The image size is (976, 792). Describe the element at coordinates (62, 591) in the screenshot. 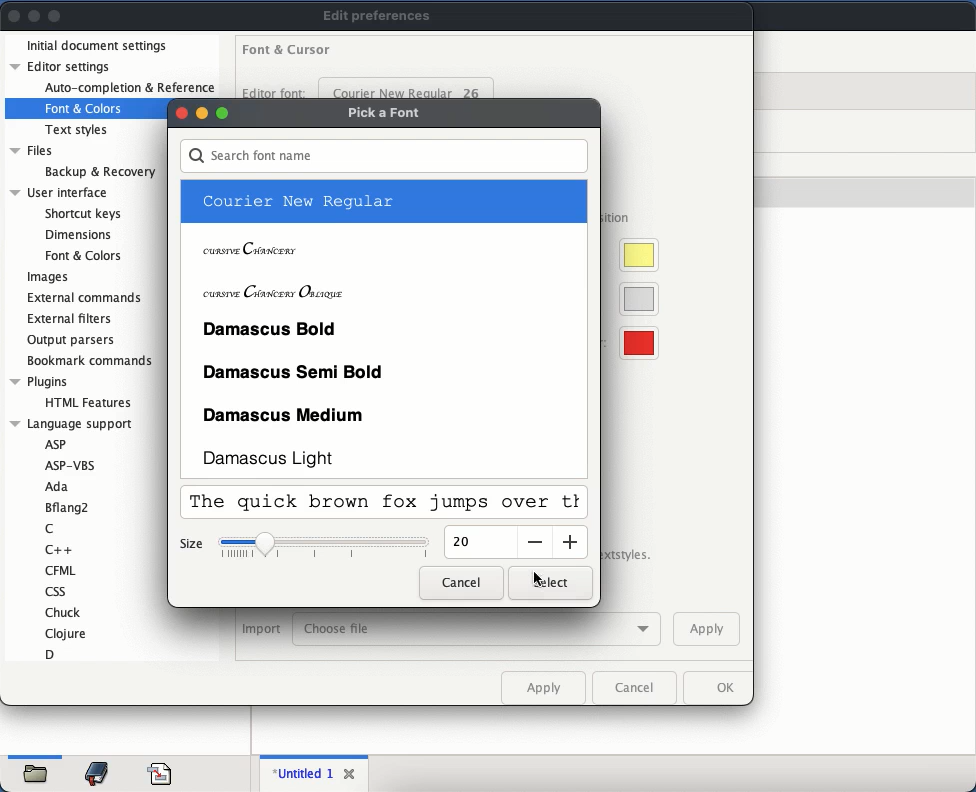

I see `css` at that location.